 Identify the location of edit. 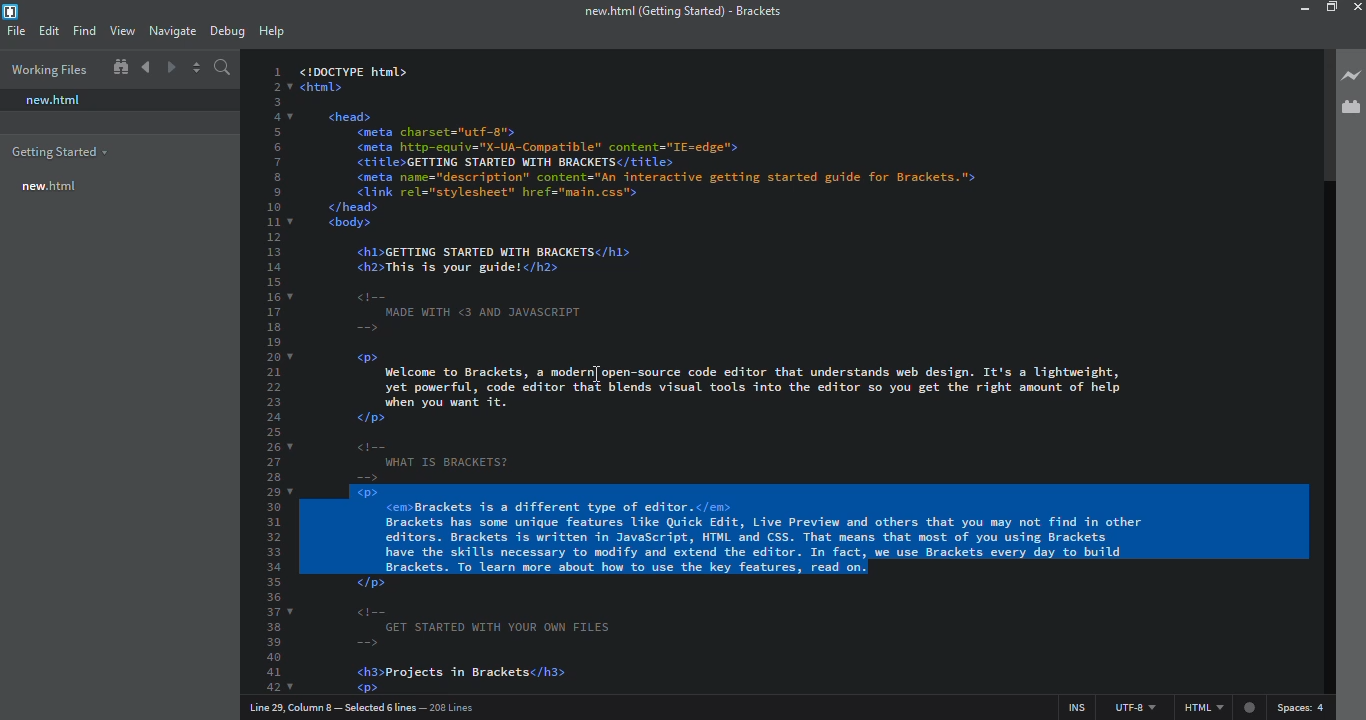
(48, 28).